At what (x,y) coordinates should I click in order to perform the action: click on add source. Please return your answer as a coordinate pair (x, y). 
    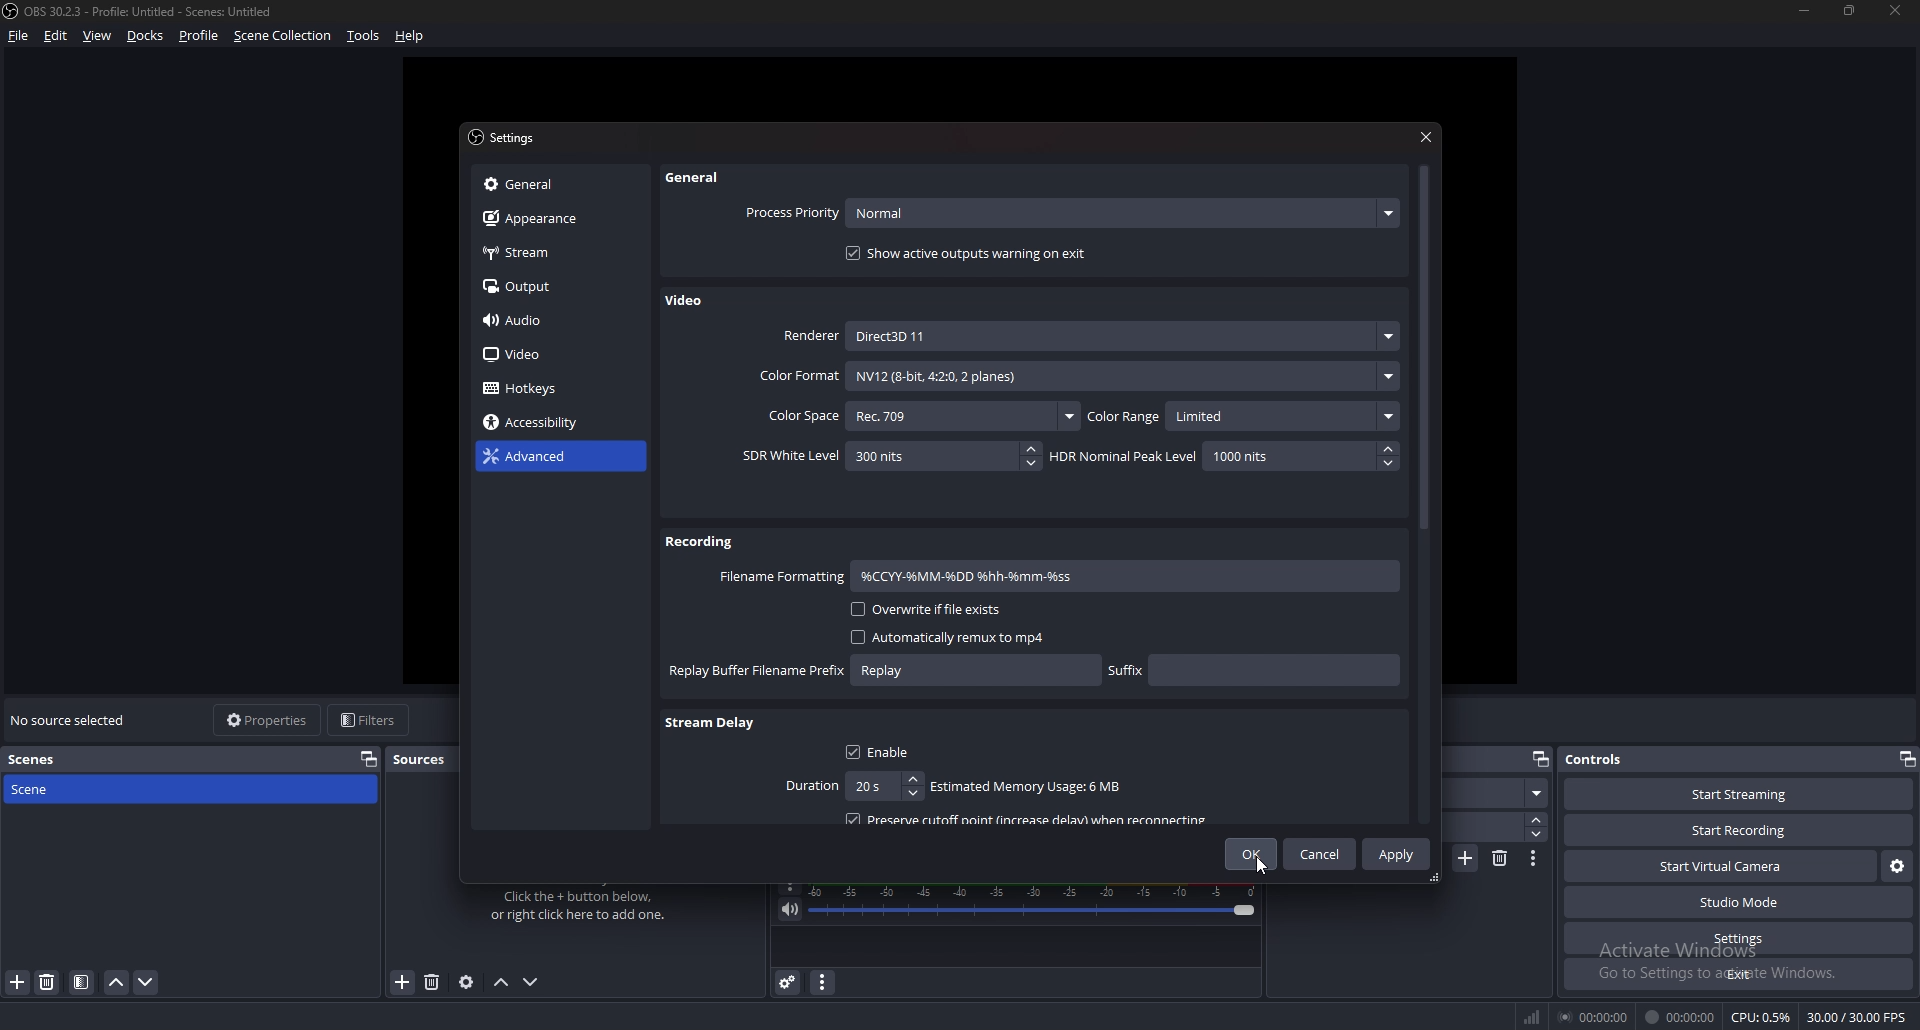
    Looking at the image, I should click on (404, 981).